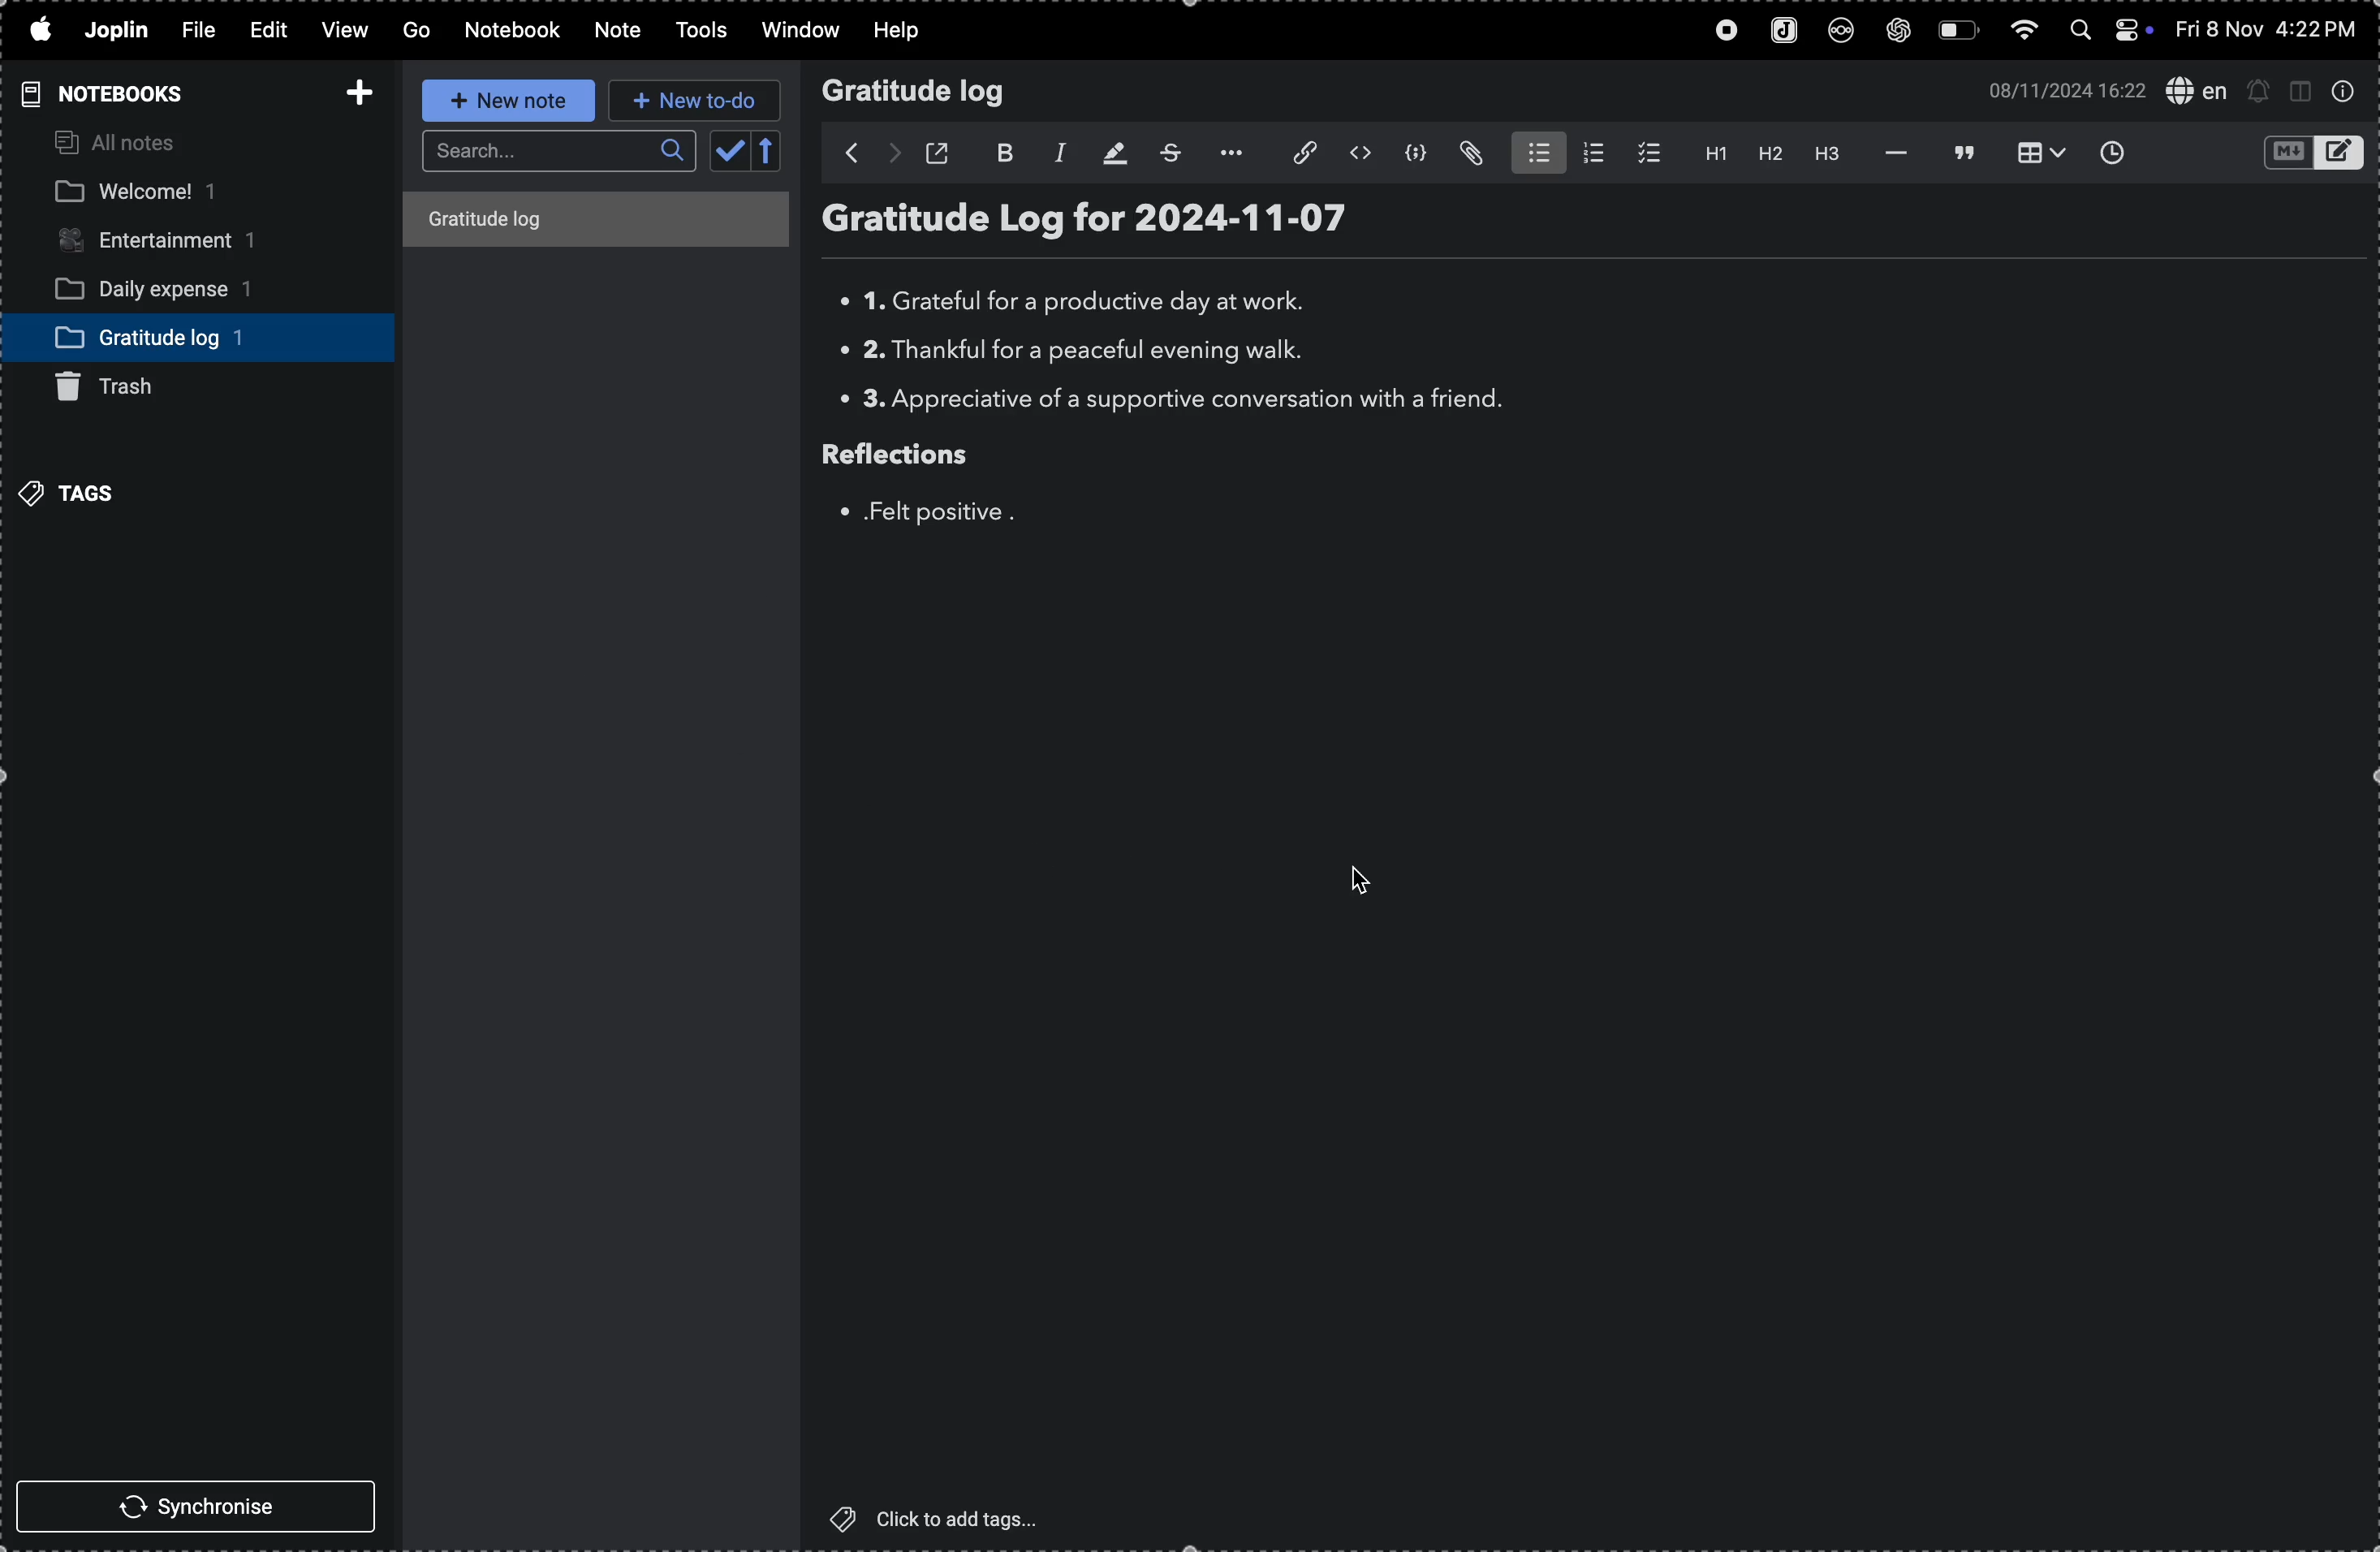 This screenshot has height=1552, width=2380. I want to click on bold, so click(996, 151).